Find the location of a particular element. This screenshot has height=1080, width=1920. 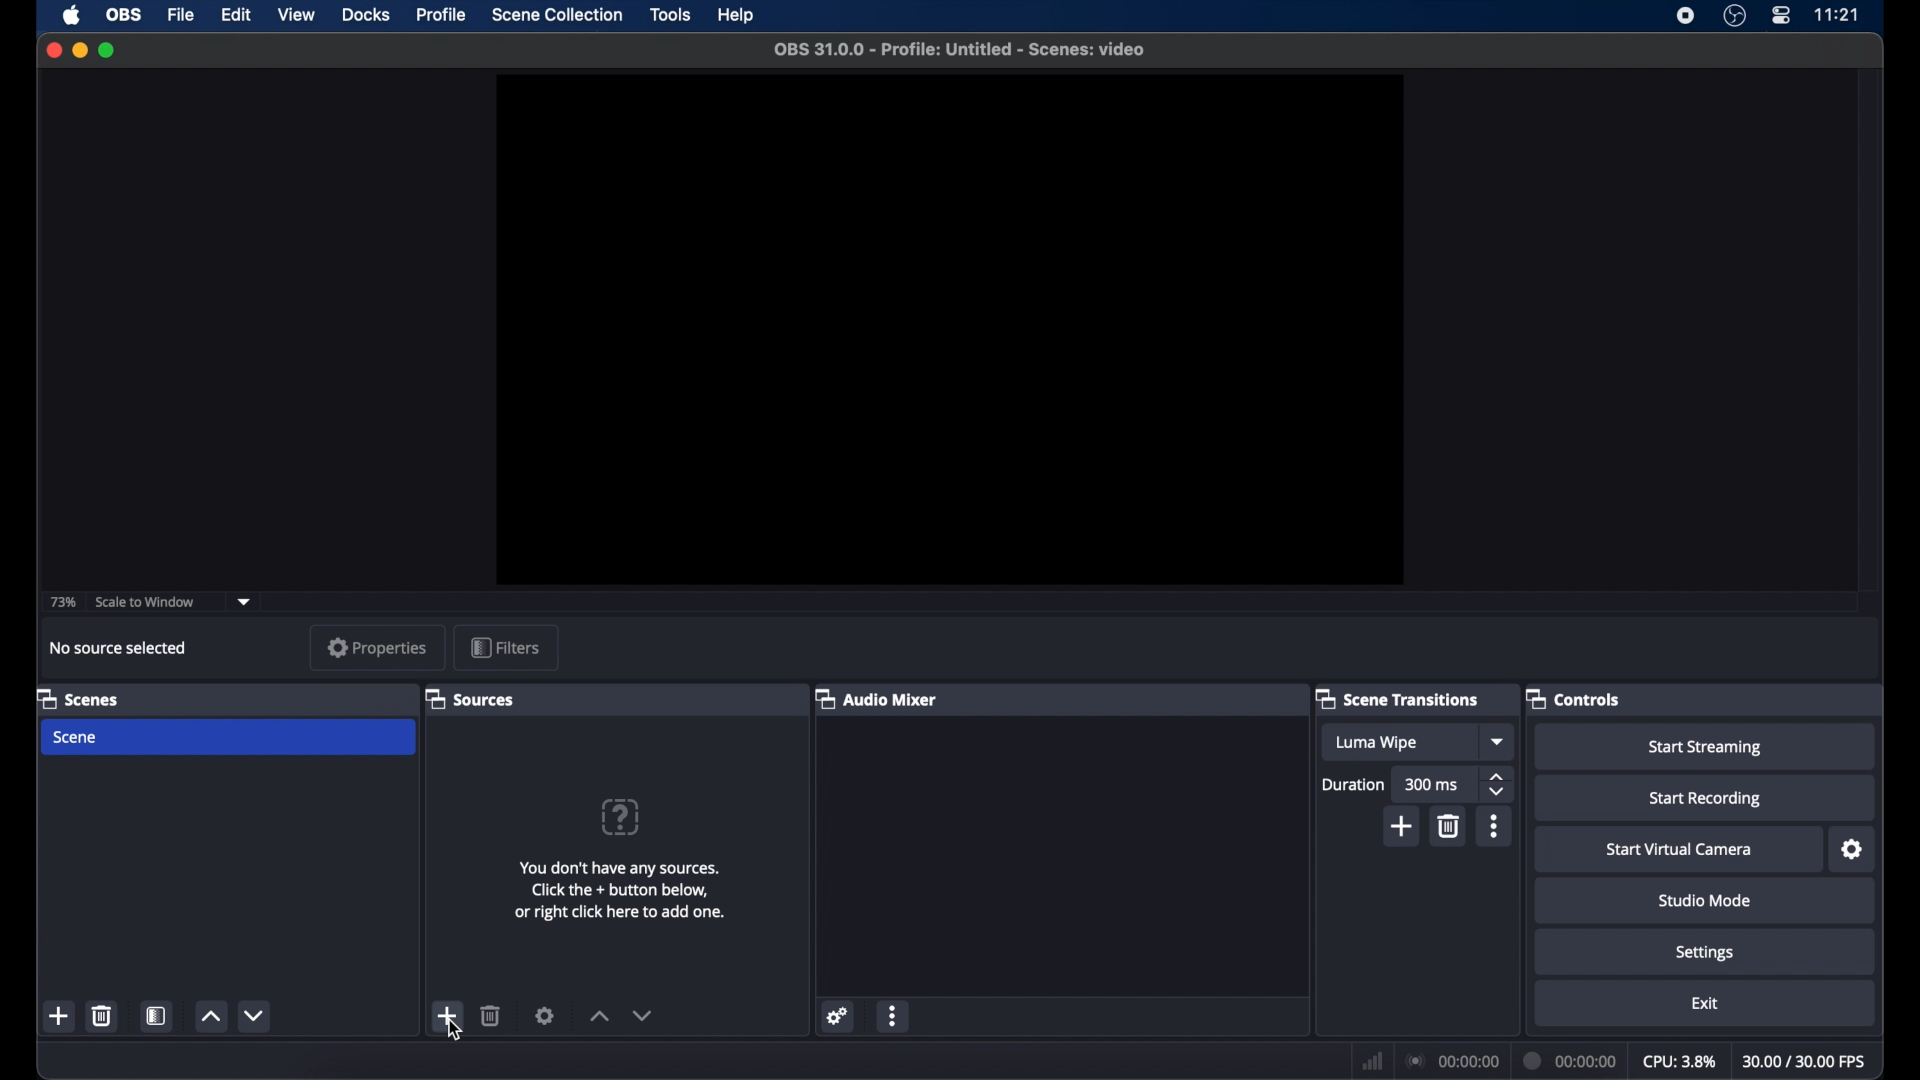

audio mixer is located at coordinates (876, 698).